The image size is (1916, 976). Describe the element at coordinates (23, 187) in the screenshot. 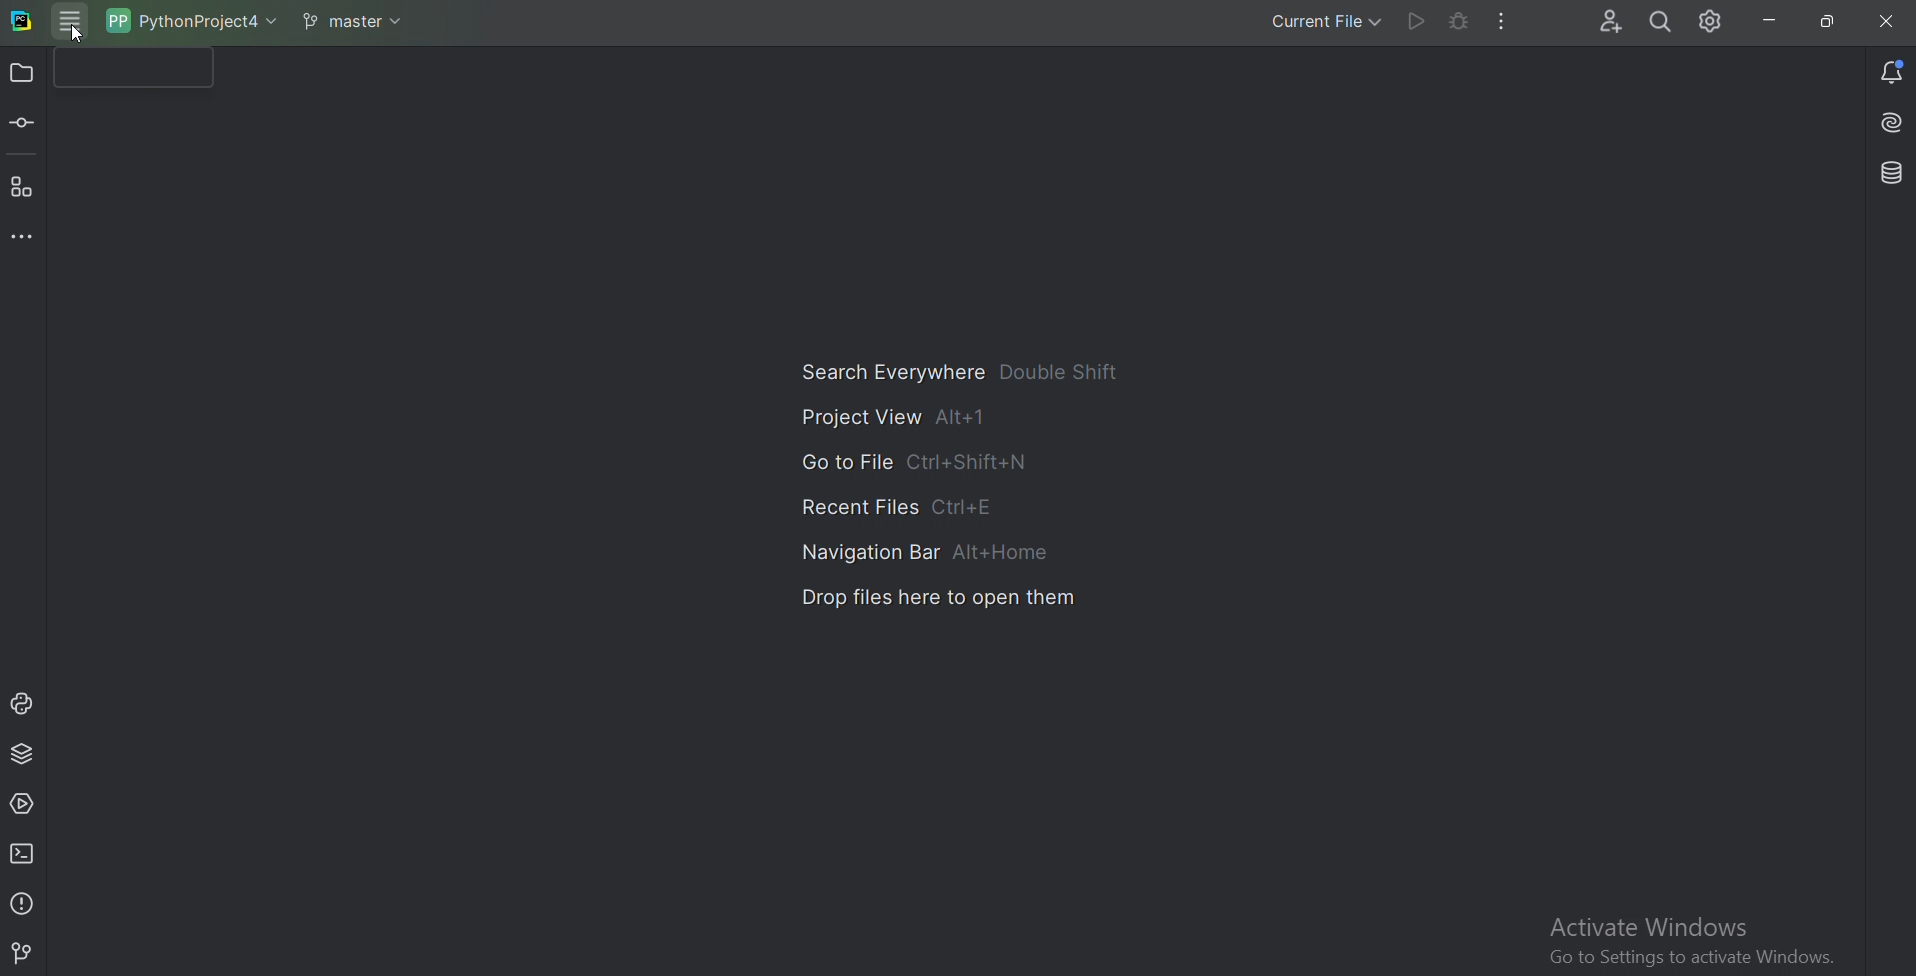

I see `Structure` at that location.